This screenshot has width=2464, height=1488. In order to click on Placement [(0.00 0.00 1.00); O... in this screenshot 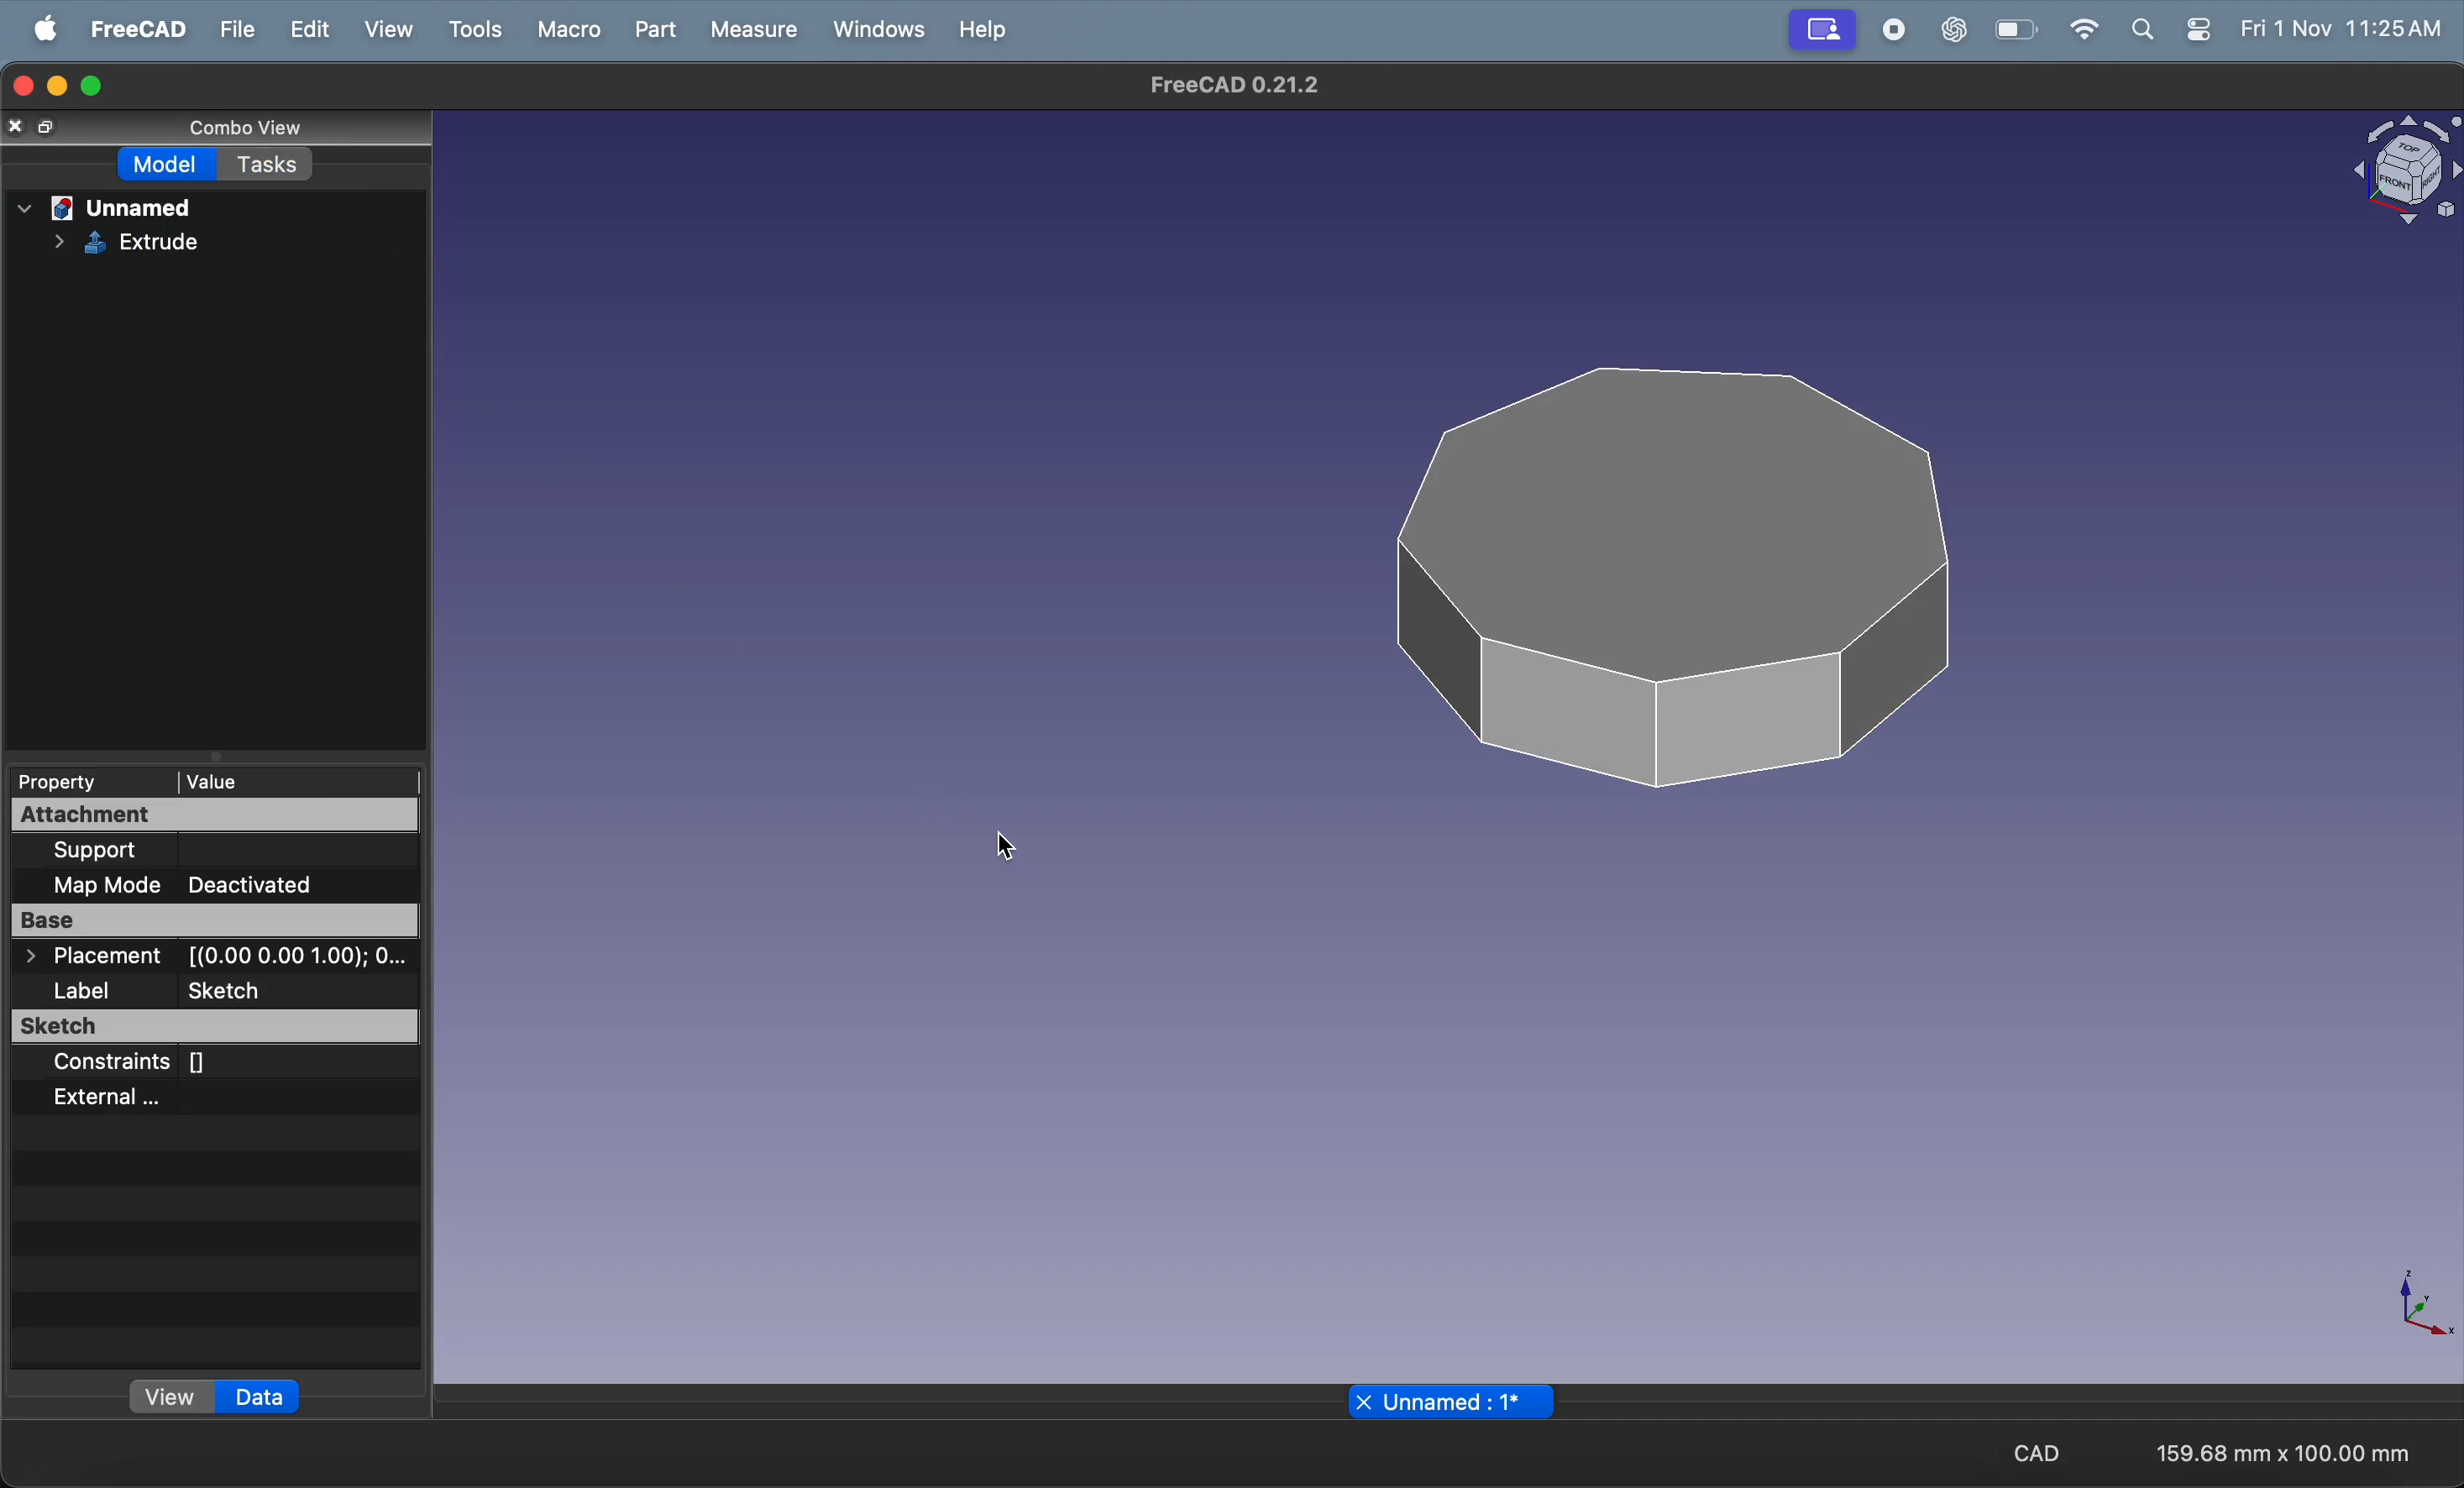, I will do `click(215, 956)`.